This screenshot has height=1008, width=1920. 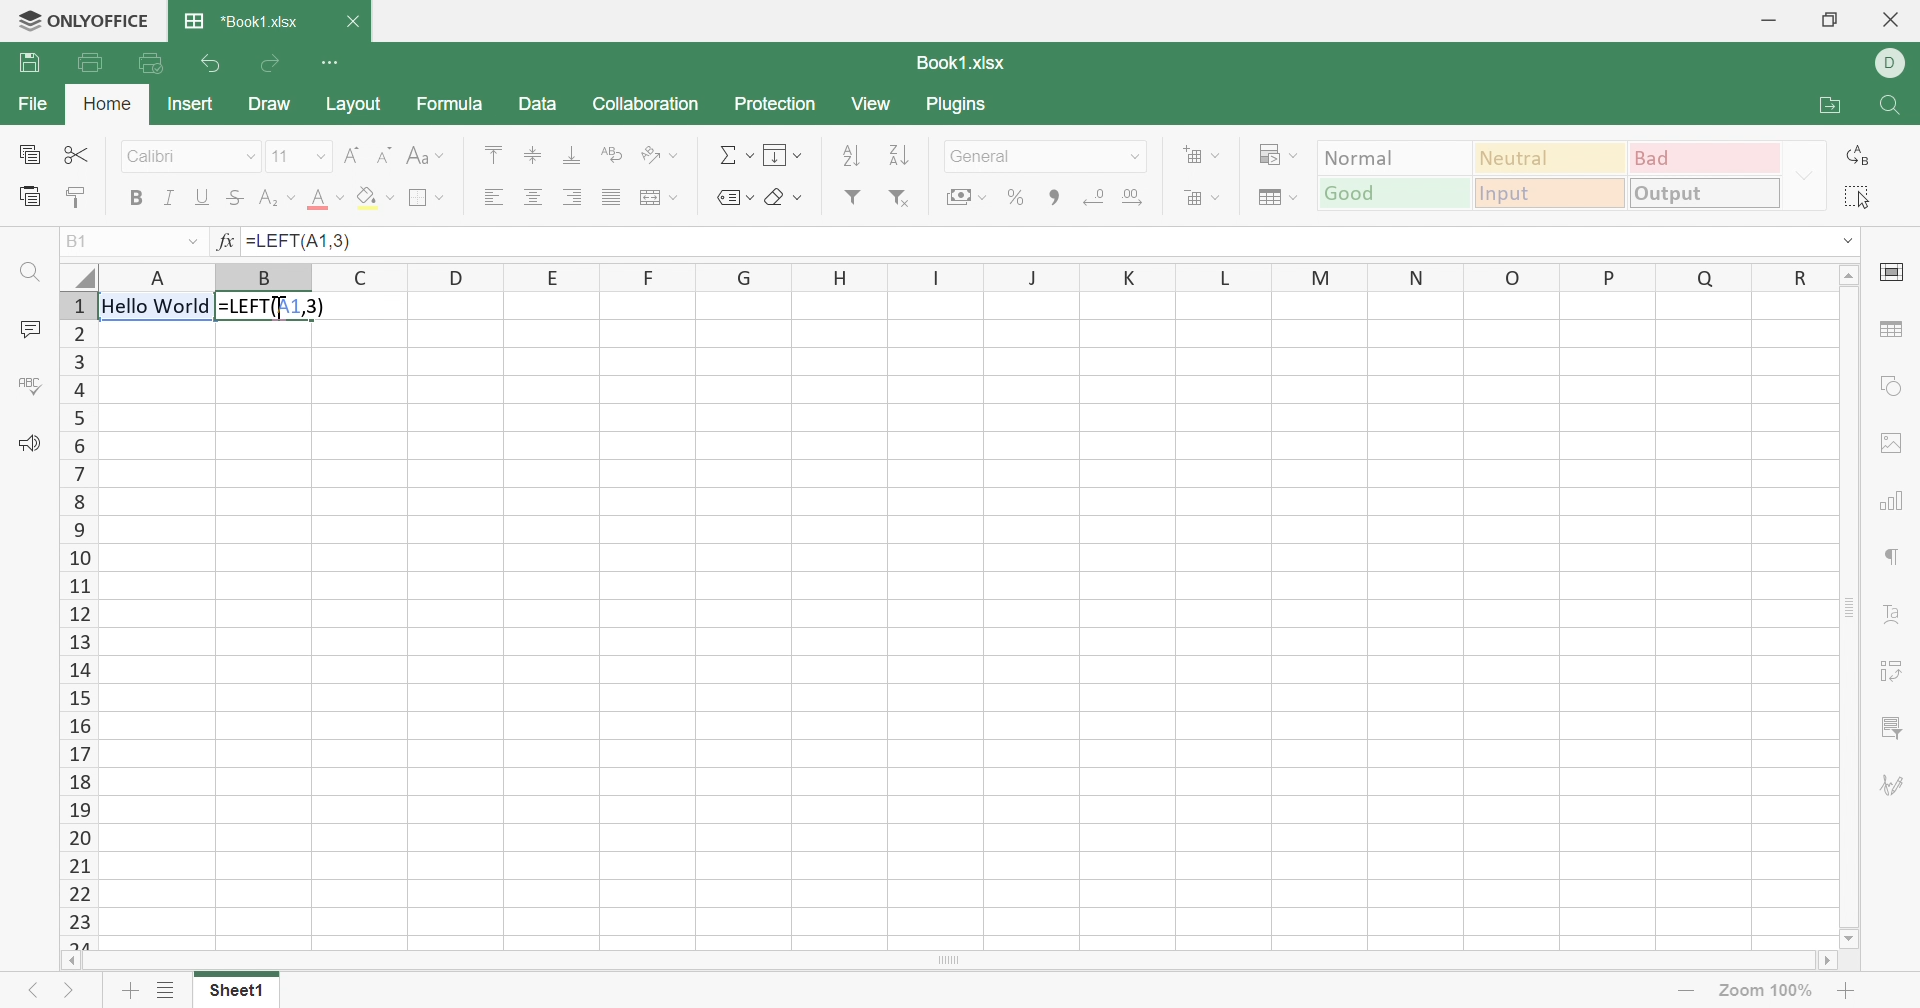 What do you see at coordinates (736, 156) in the screenshot?
I see `Summation` at bounding box center [736, 156].